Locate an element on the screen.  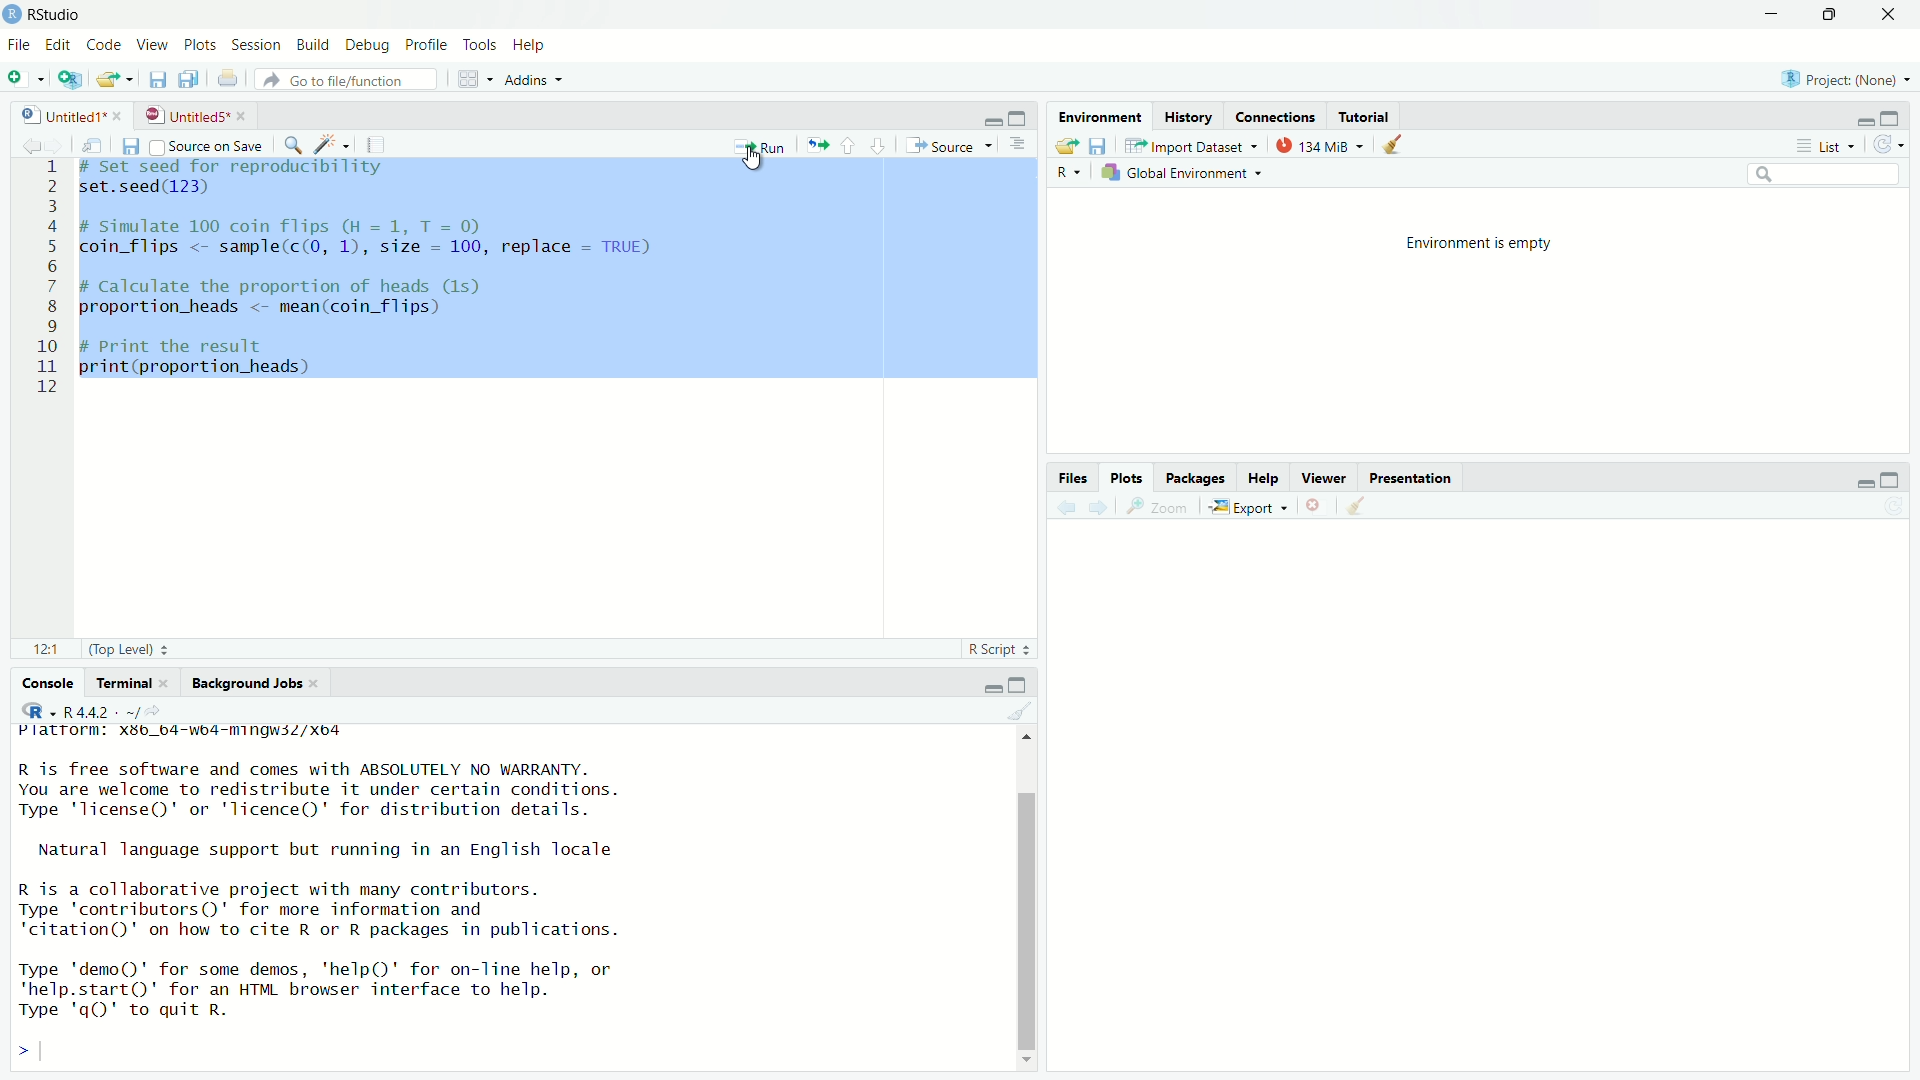
import dataset is located at coordinates (1190, 143).